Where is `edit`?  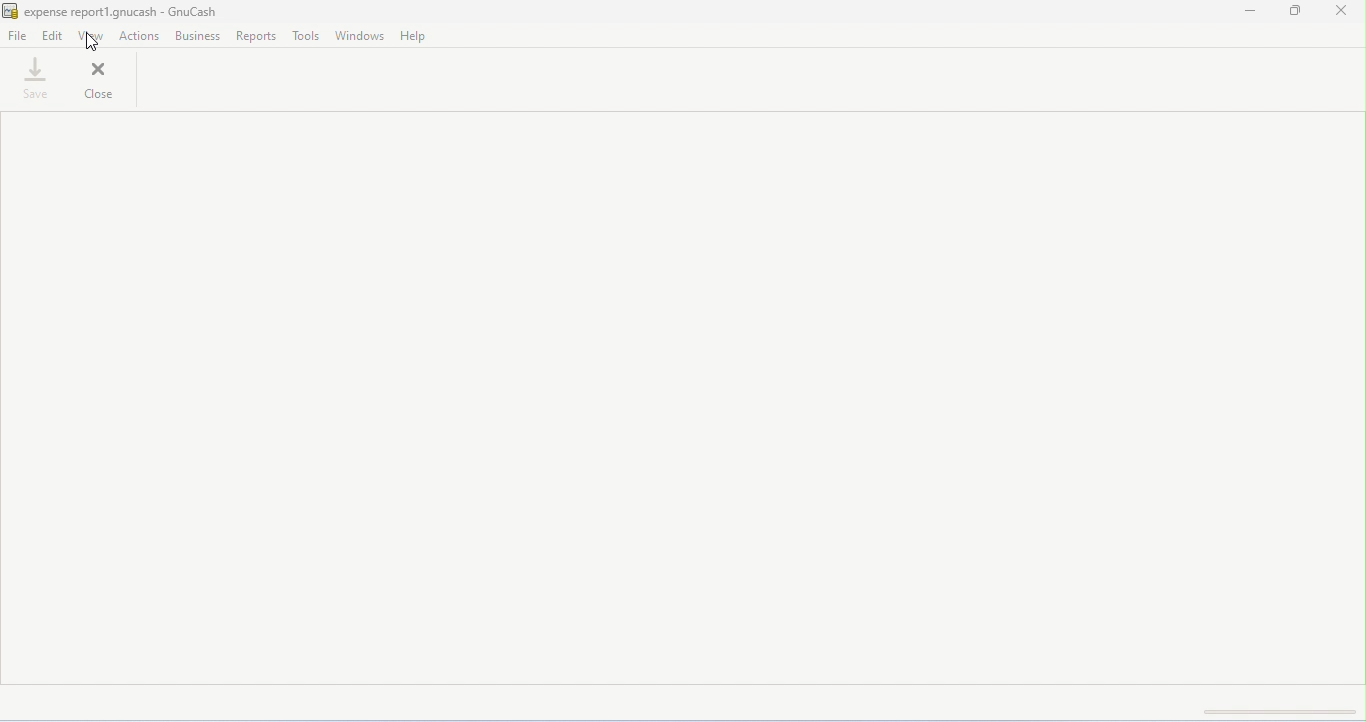 edit is located at coordinates (52, 36).